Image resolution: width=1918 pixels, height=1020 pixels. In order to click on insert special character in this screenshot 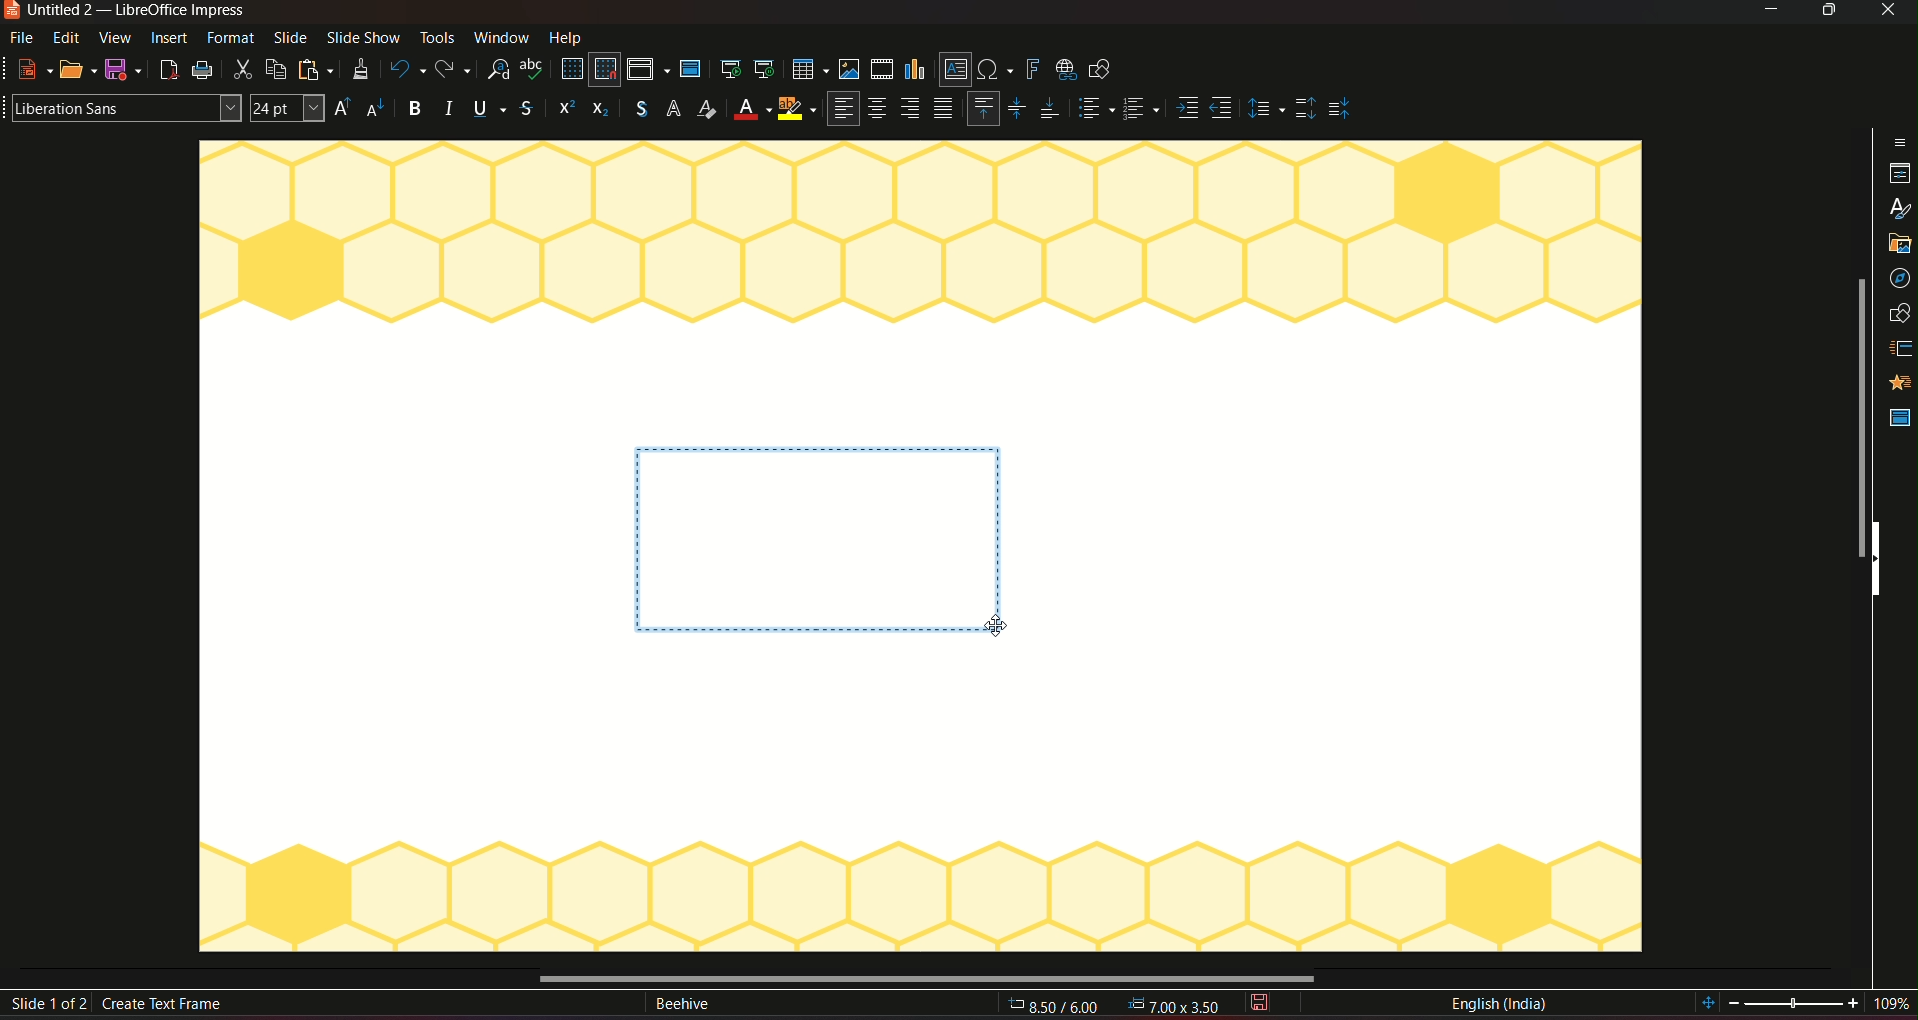, I will do `click(994, 67)`.